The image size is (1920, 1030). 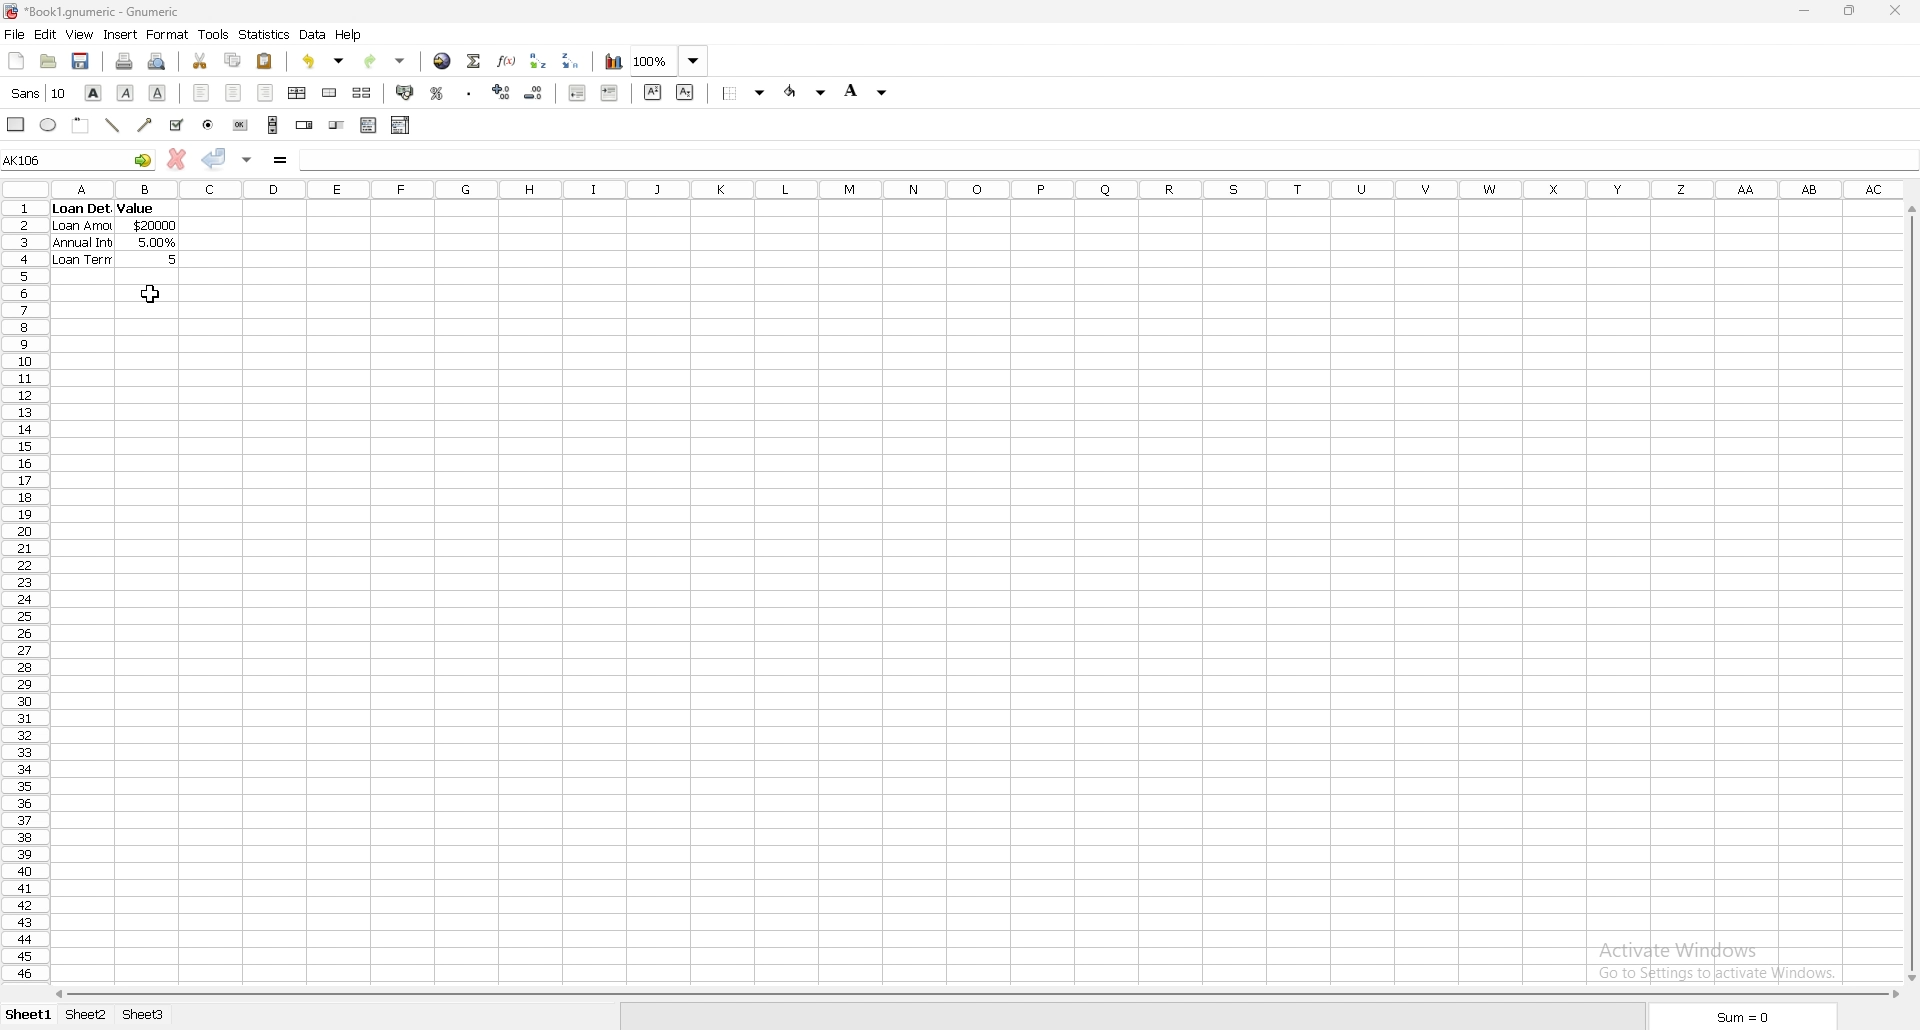 What do you see at coordinates (578, 92) in the screenshot?
I see `decrease indent` at bounding box center [578, 92].